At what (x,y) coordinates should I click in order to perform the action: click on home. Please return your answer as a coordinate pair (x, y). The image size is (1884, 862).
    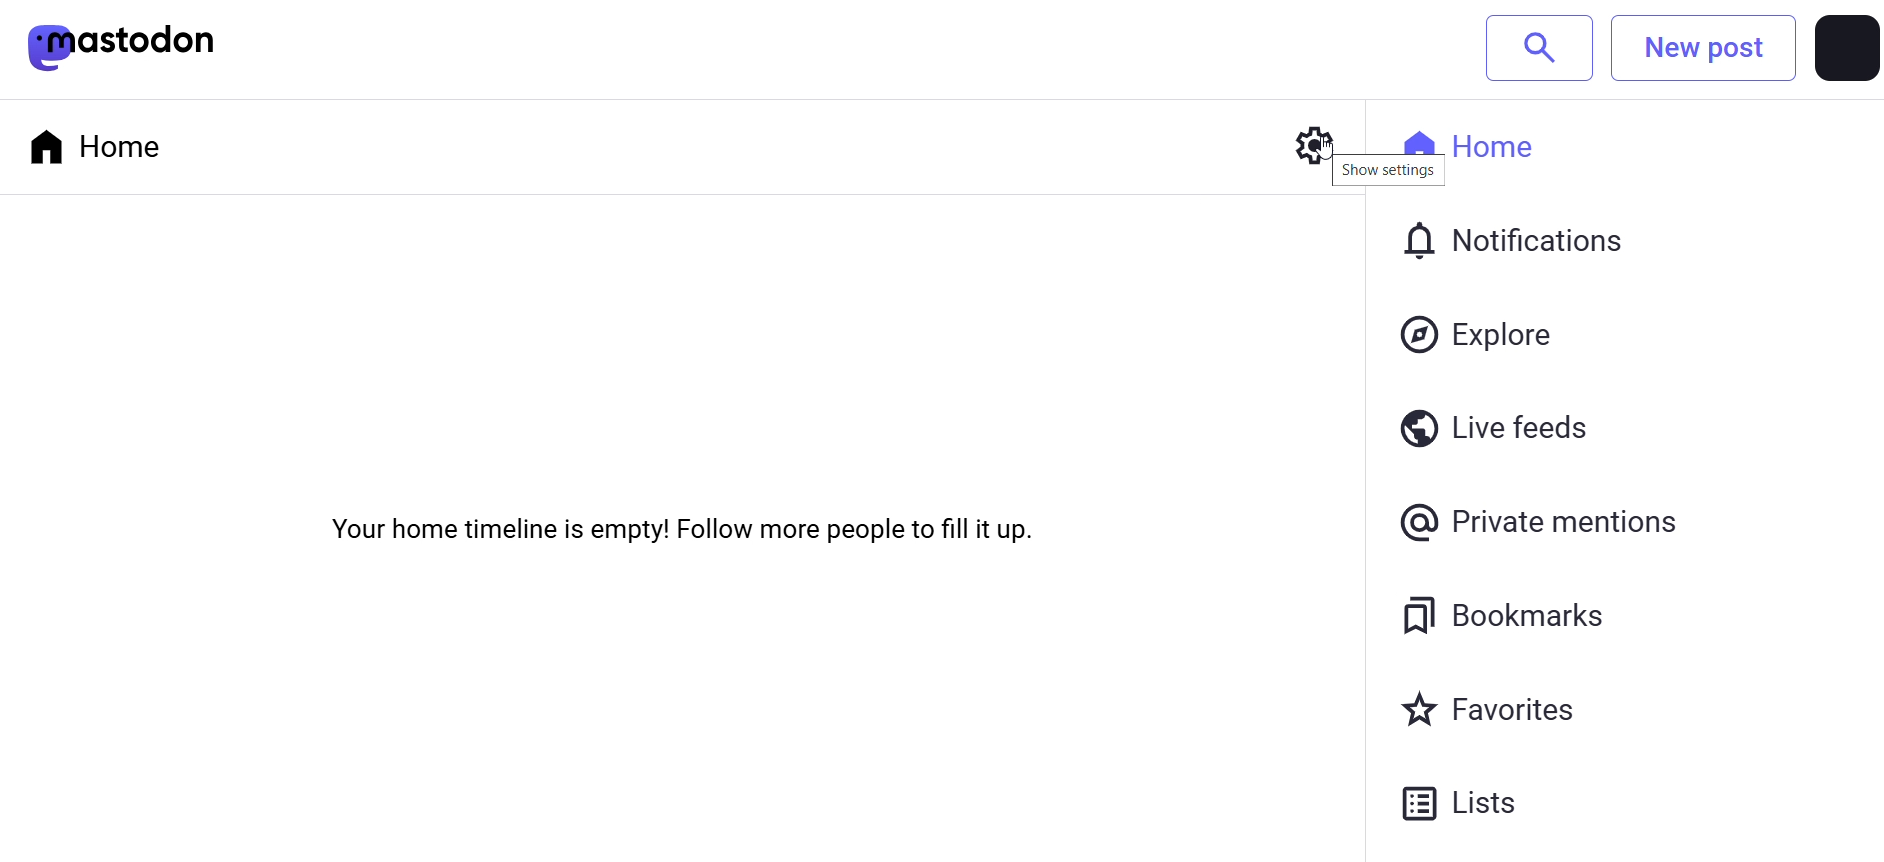
    Looking at the image, I should click on (1506, 139).